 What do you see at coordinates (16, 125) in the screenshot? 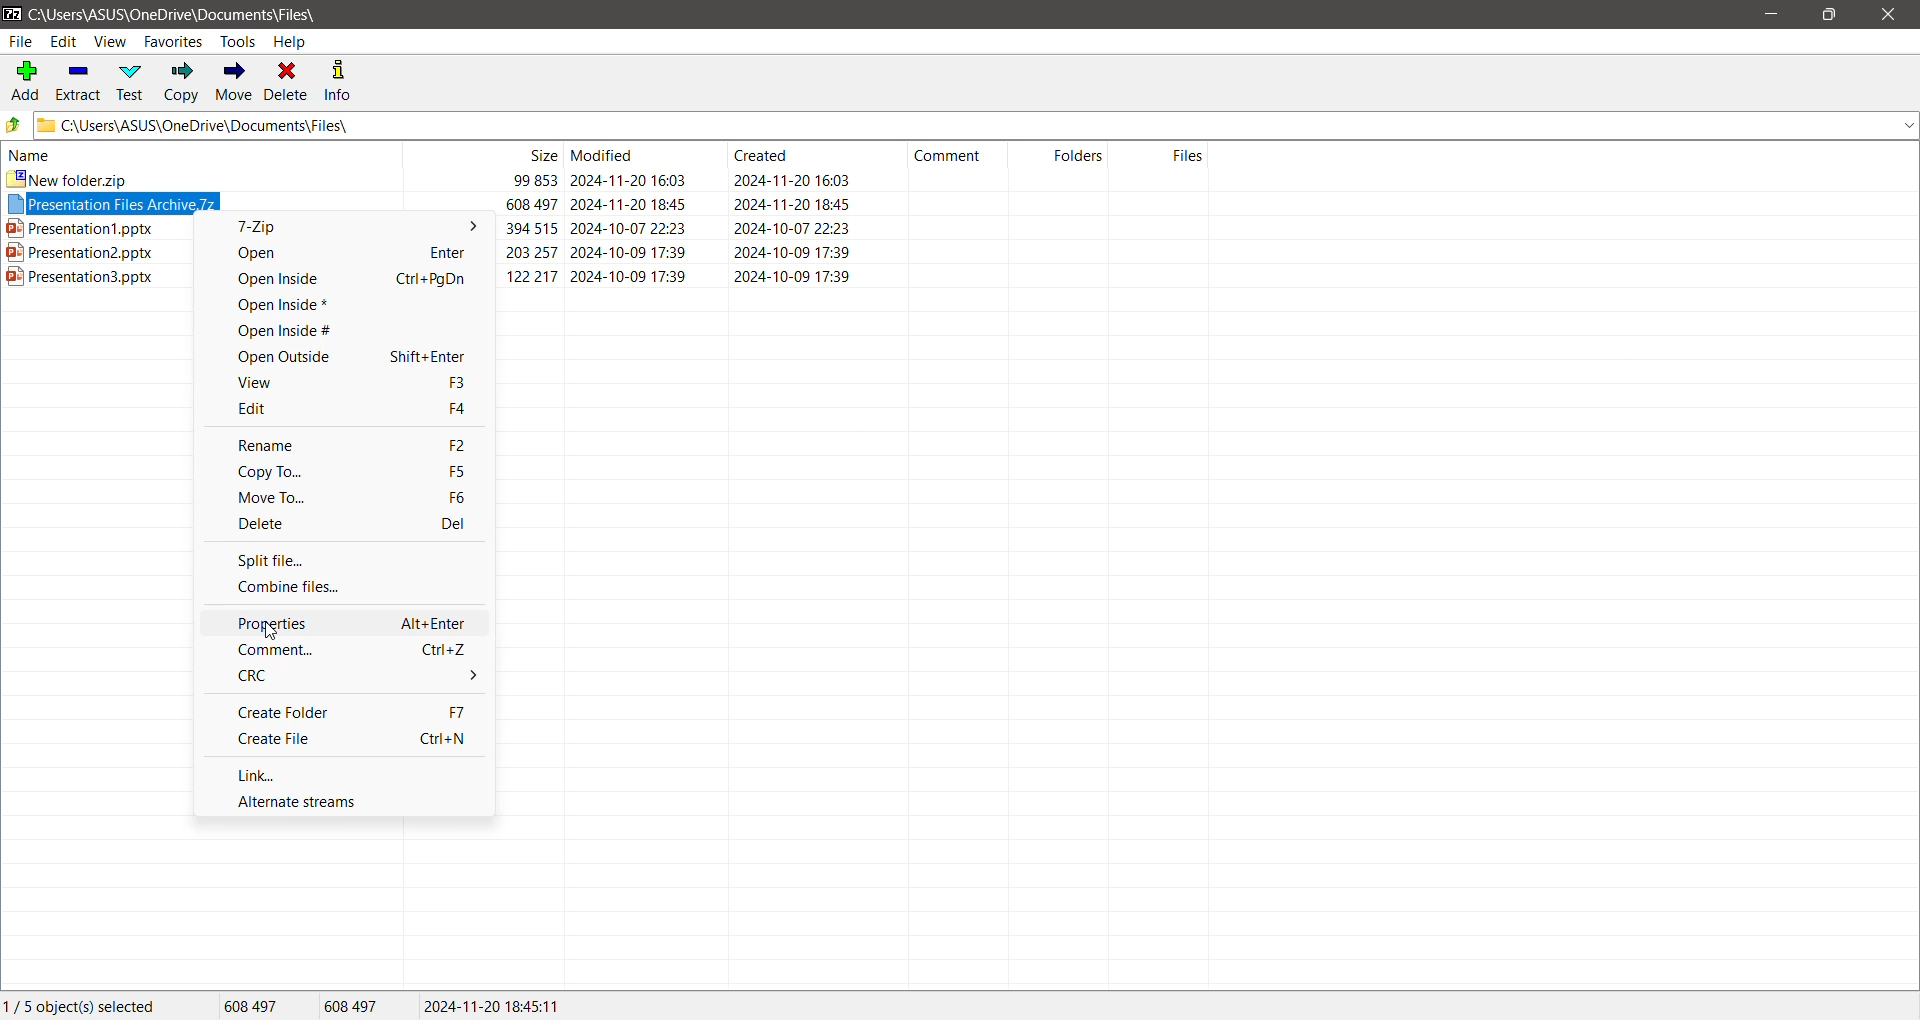
I see `Move Up one level` at bounding box center [16, 125].